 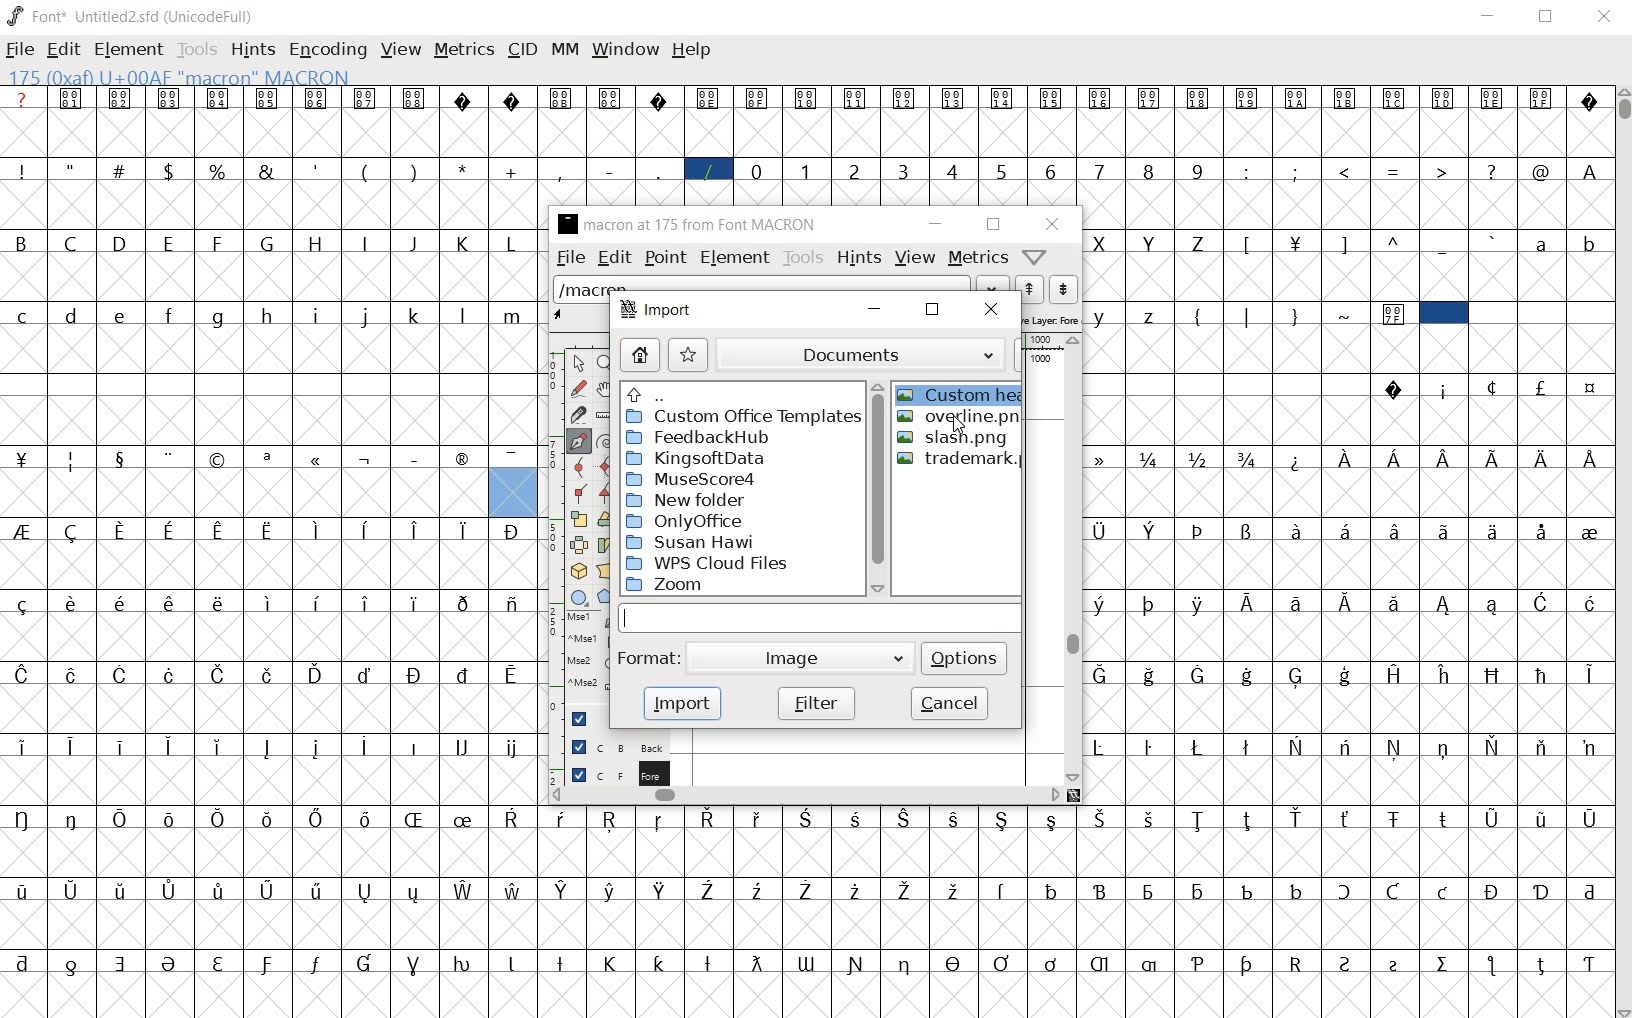 I want to click on ruler, so click(x=601, y=412).